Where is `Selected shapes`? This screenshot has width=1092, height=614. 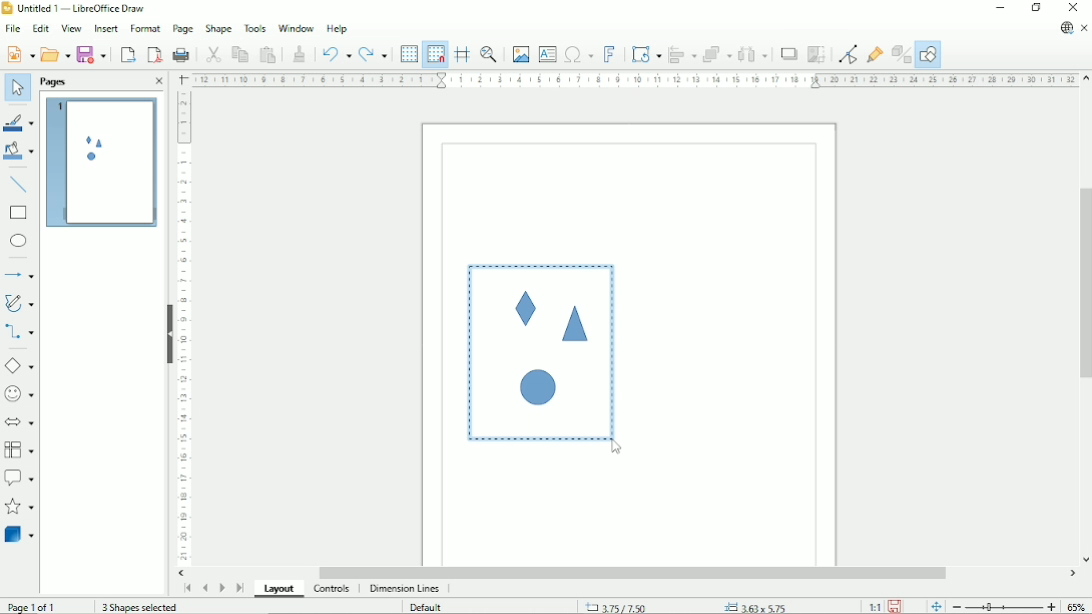
Selected shapes is located at coordinates (540, 352).